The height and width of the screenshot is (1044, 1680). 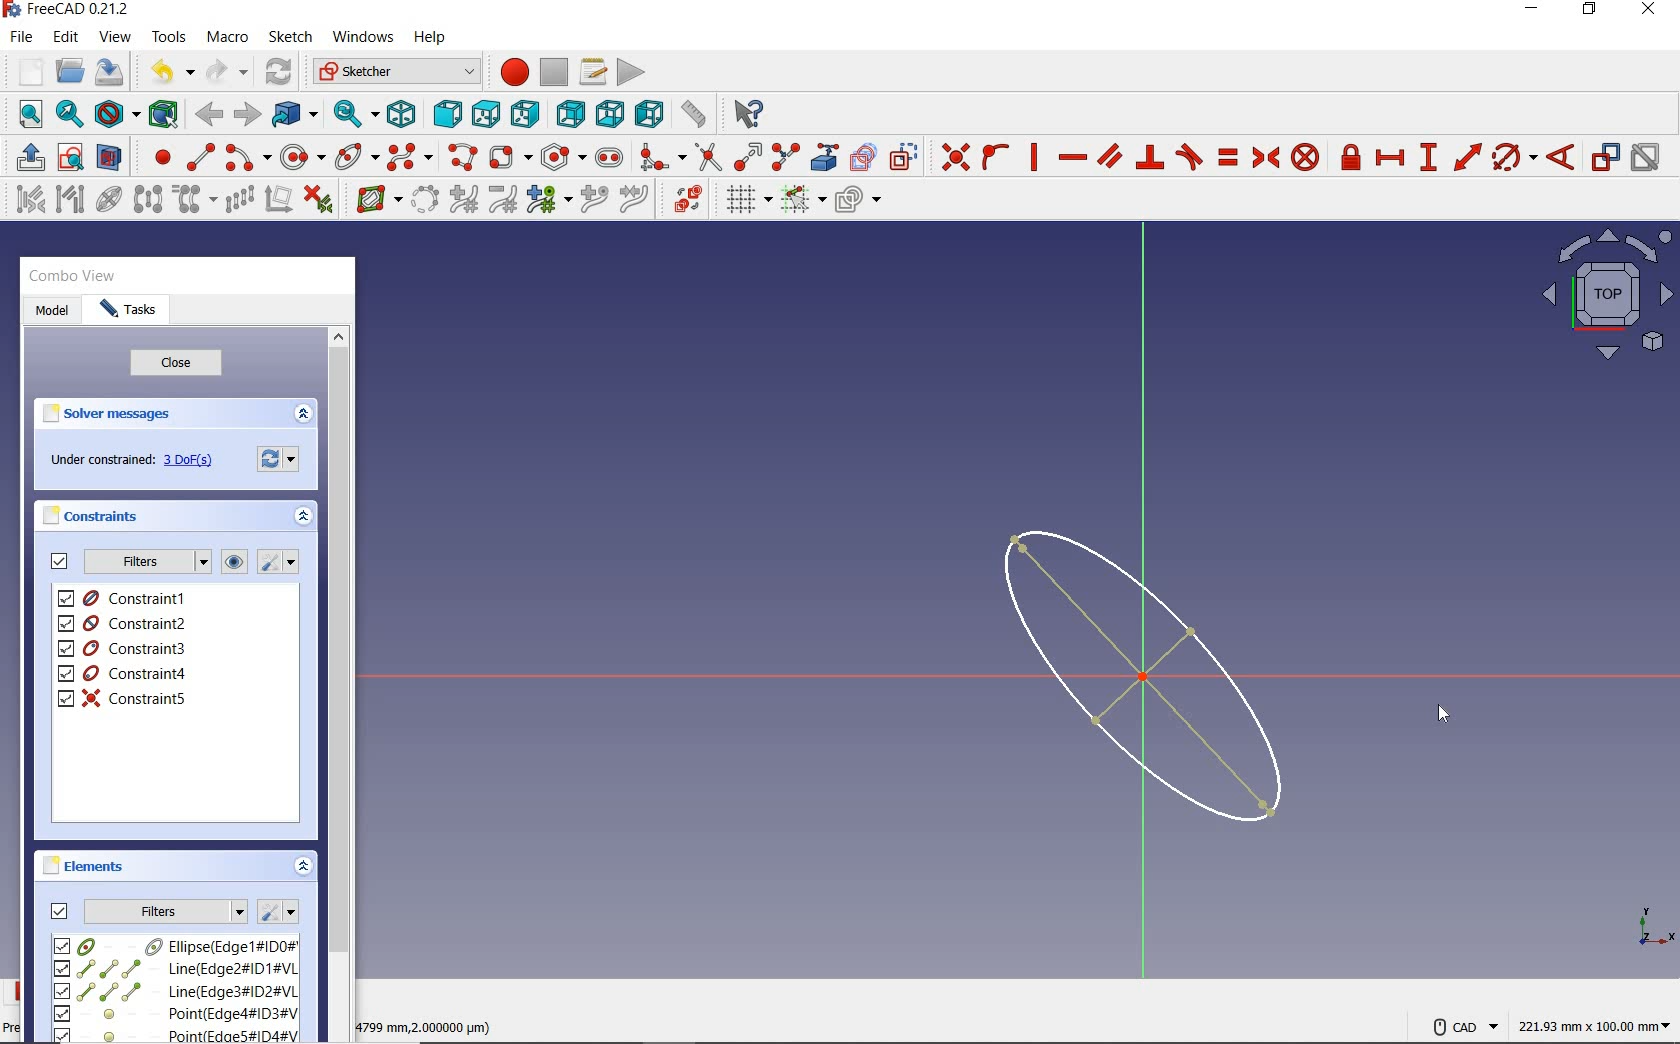 I want to click on create B-Spline, so click(x=409, y=156).